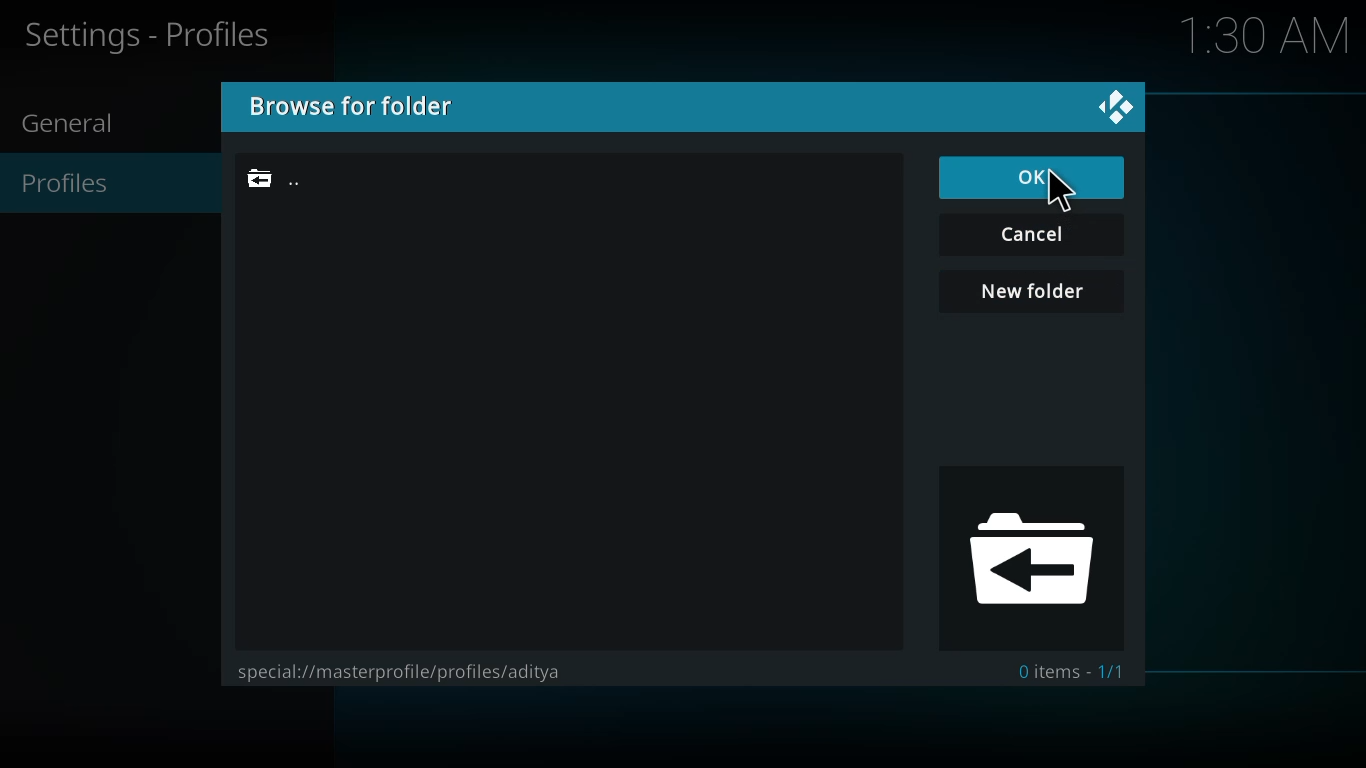 The image size is (1366, 768). Describe the element at coordinates (1031, 562) in the screenshot. I see `browse` at that location.